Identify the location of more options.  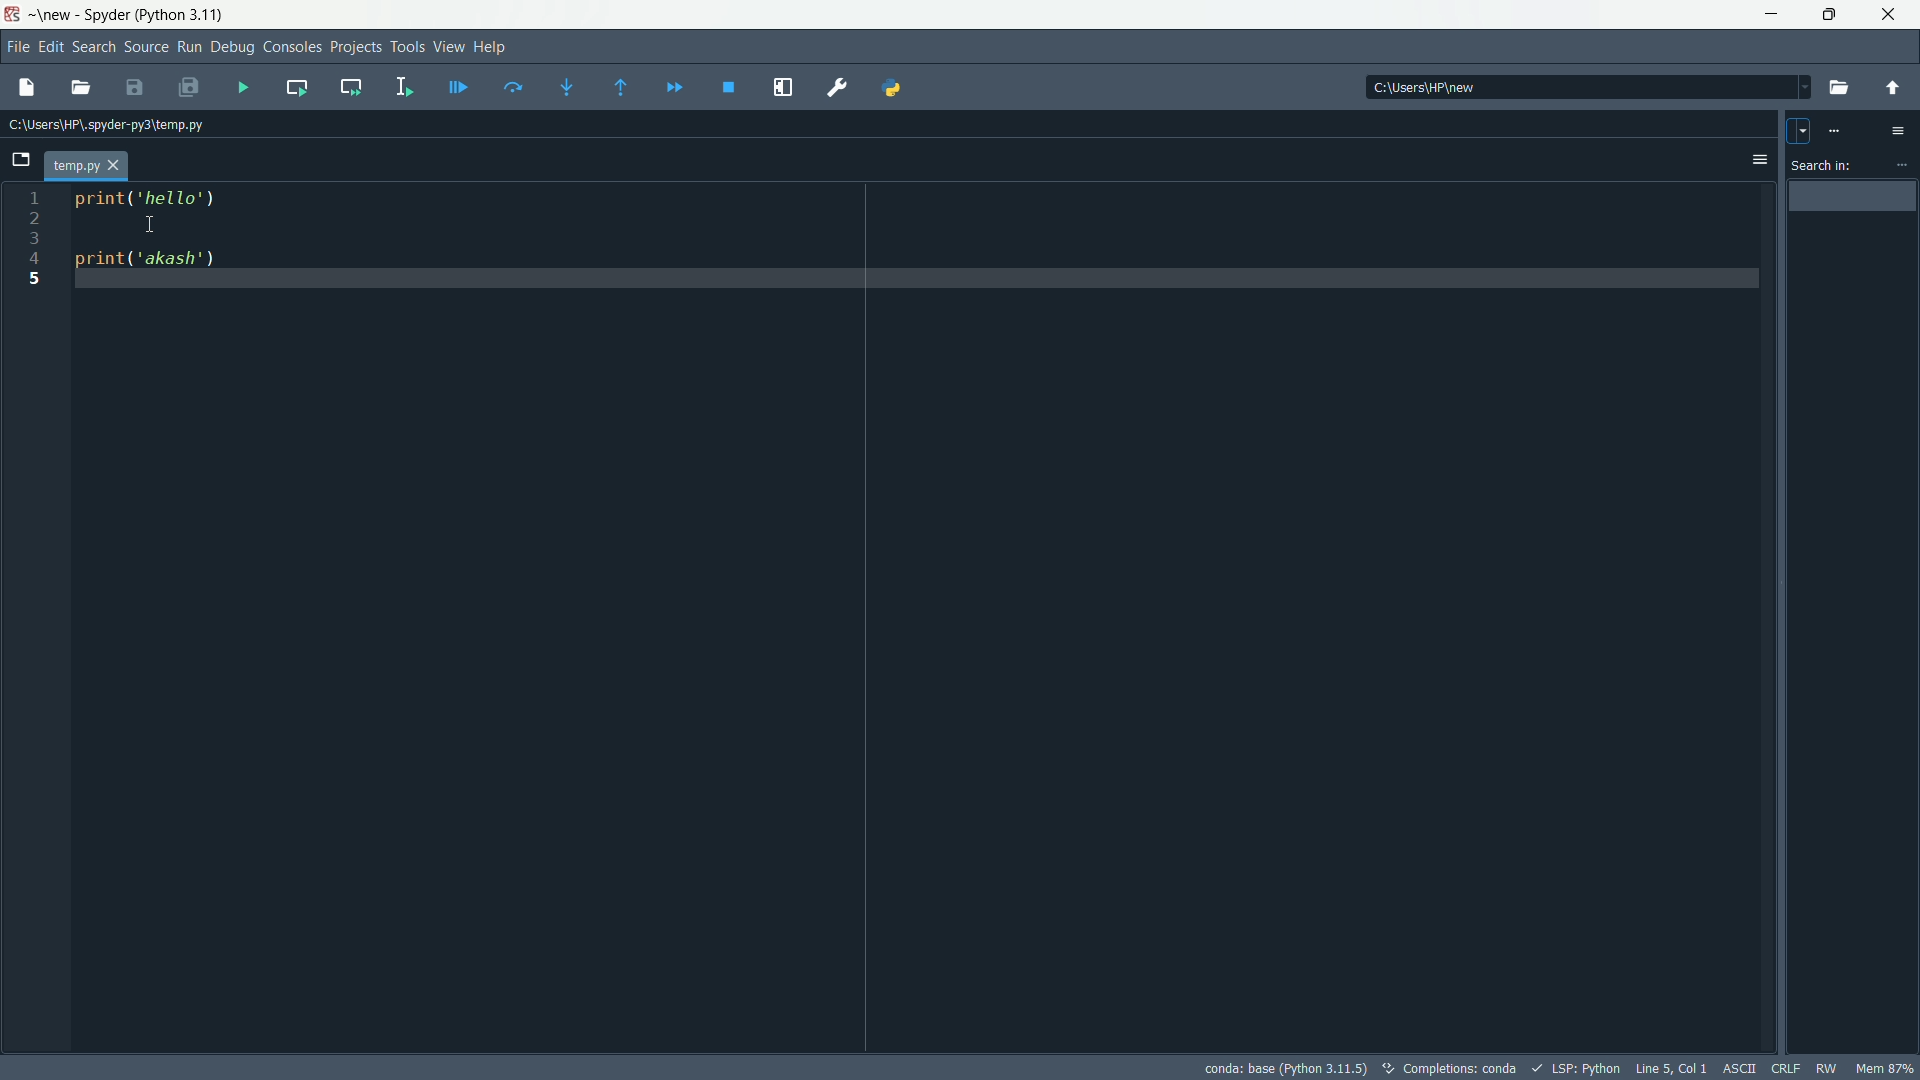
(1840, 133).